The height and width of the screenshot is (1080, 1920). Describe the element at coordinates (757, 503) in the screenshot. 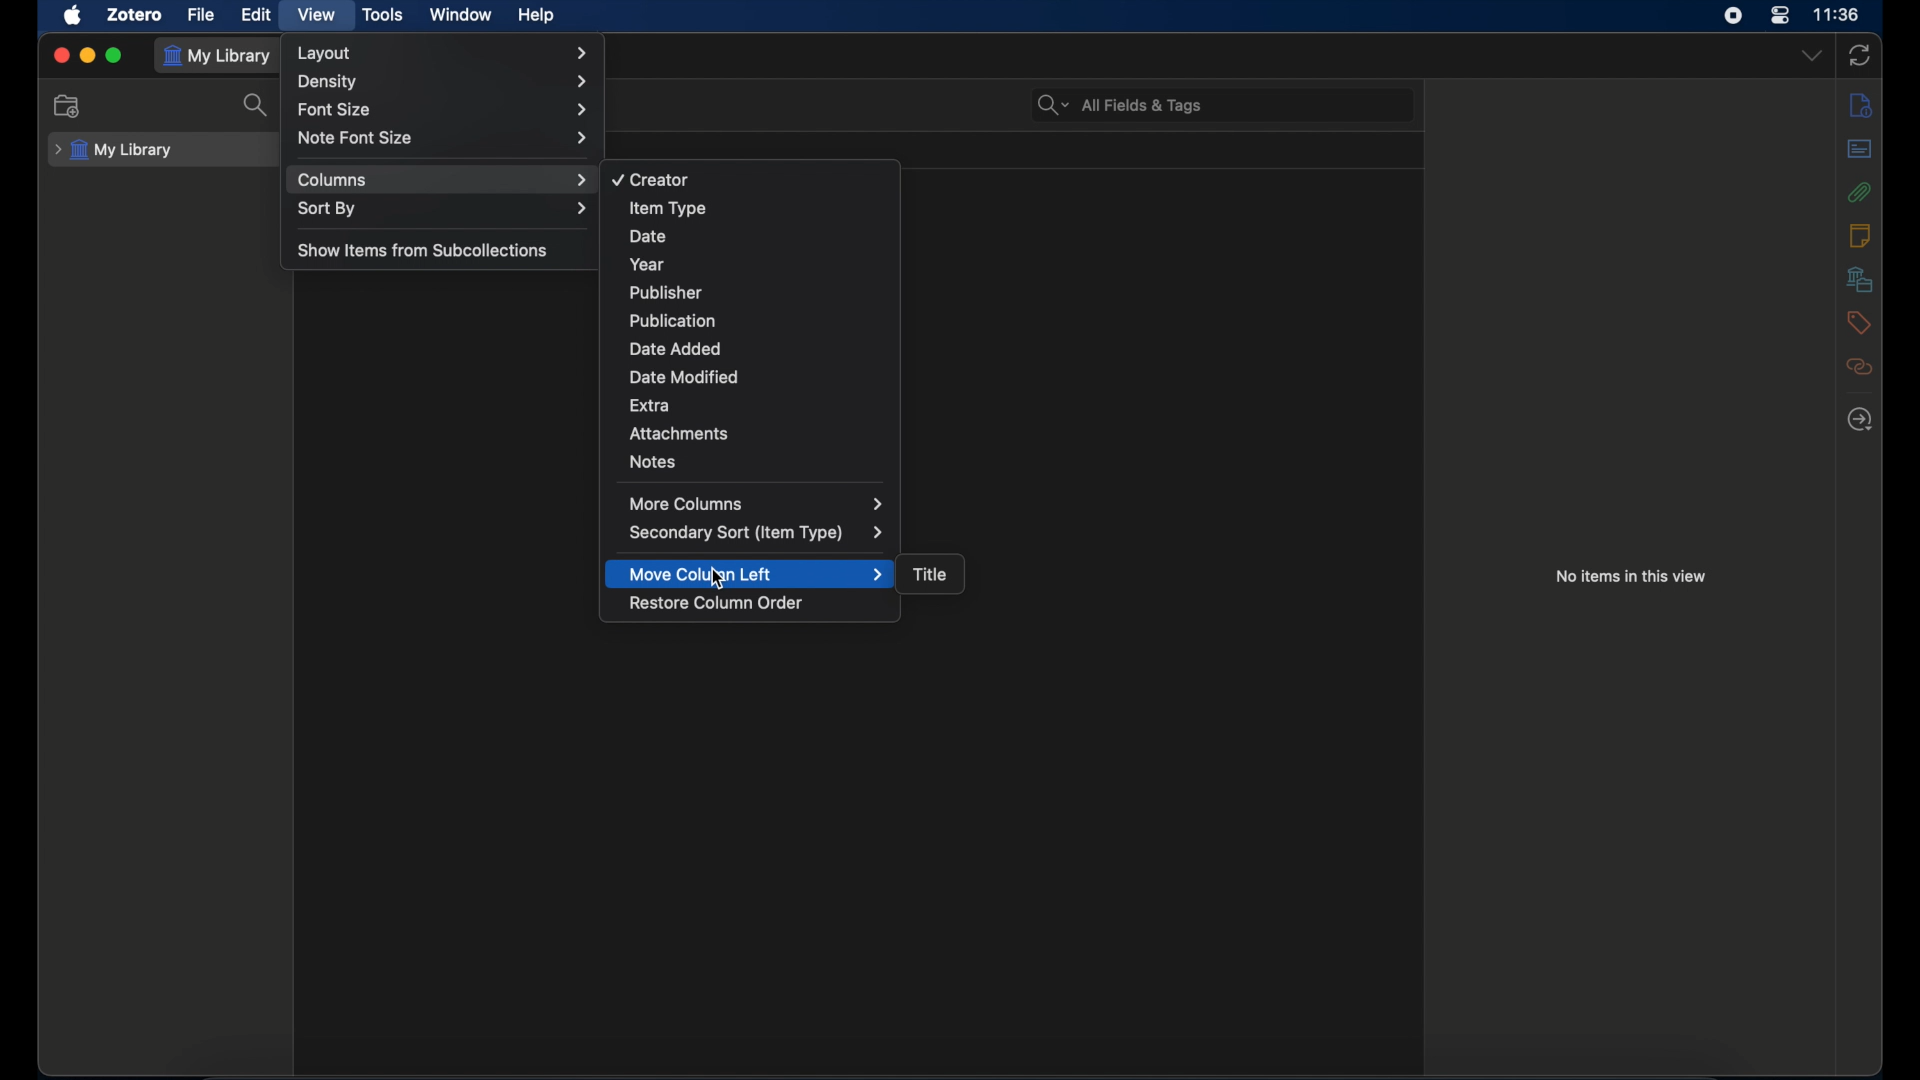

I see `more columns` at that location.